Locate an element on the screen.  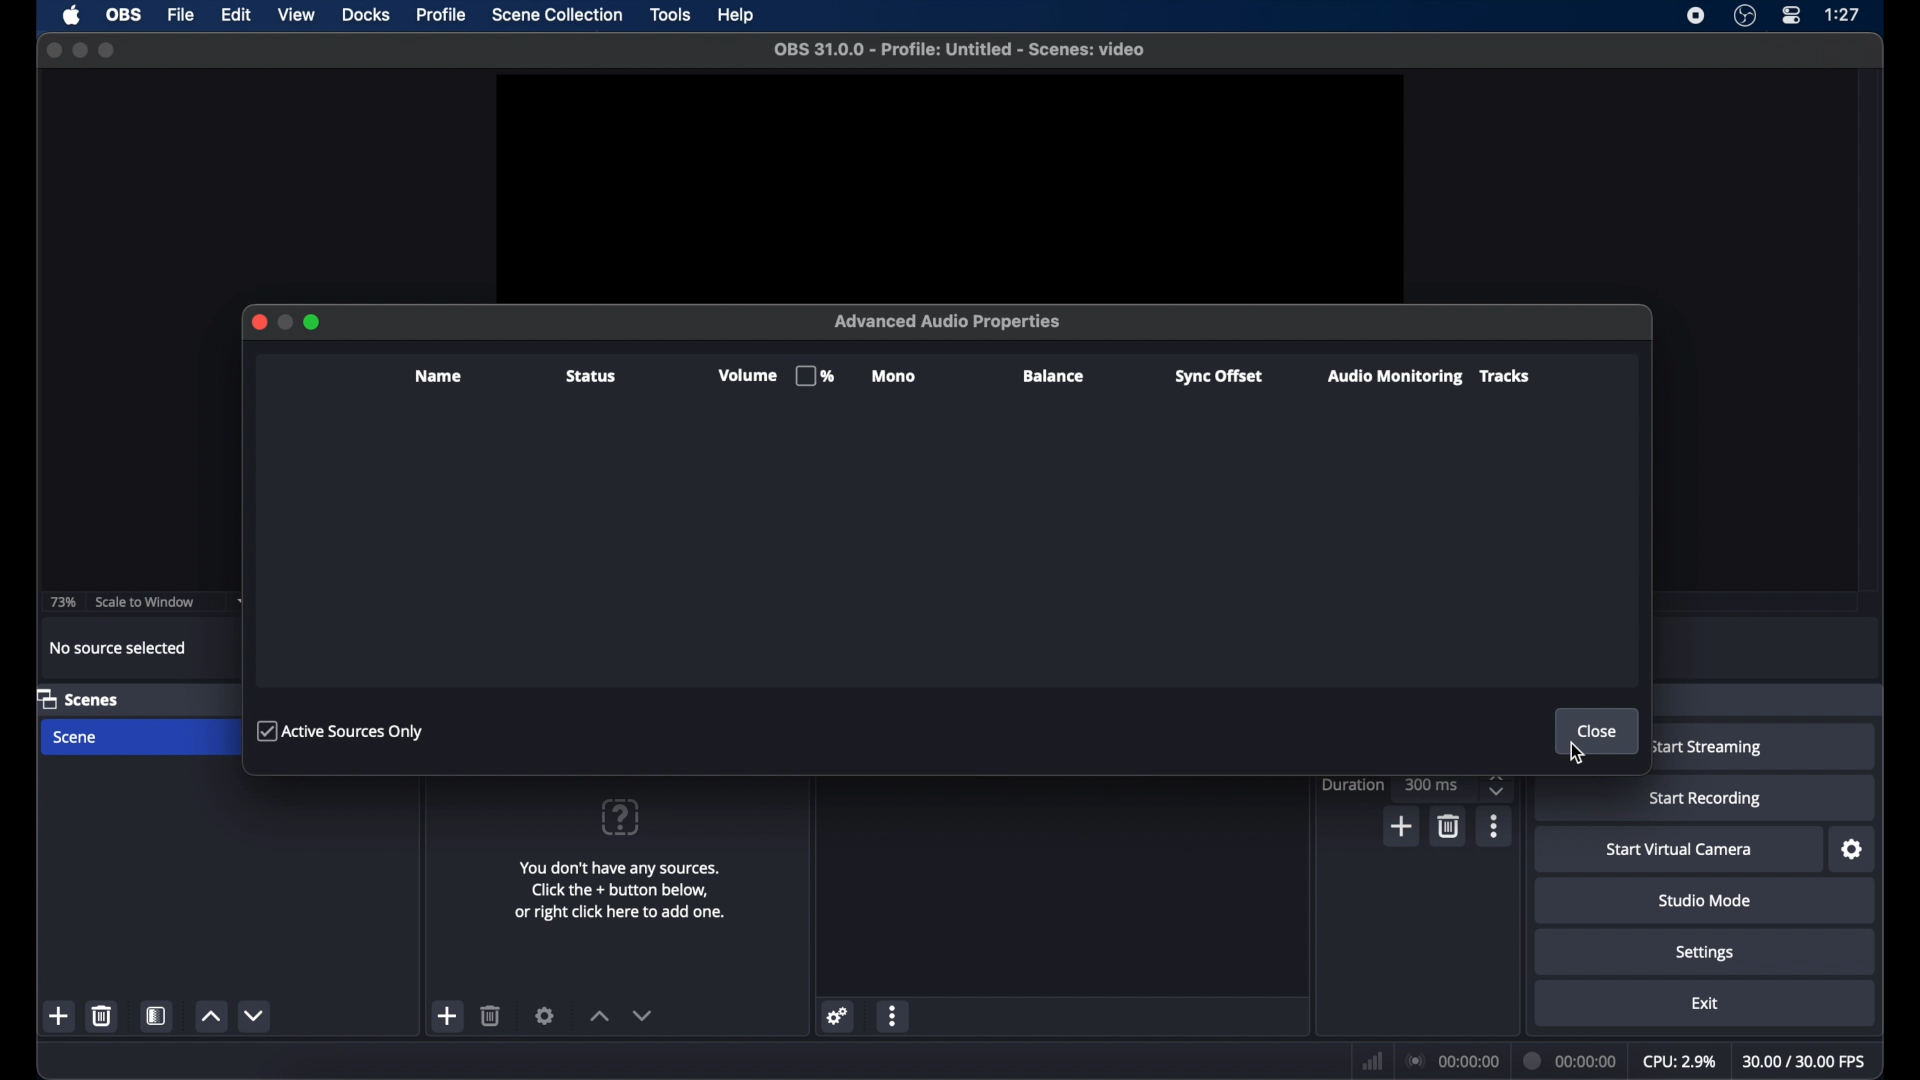
file name is located at coordinates (962, 50).